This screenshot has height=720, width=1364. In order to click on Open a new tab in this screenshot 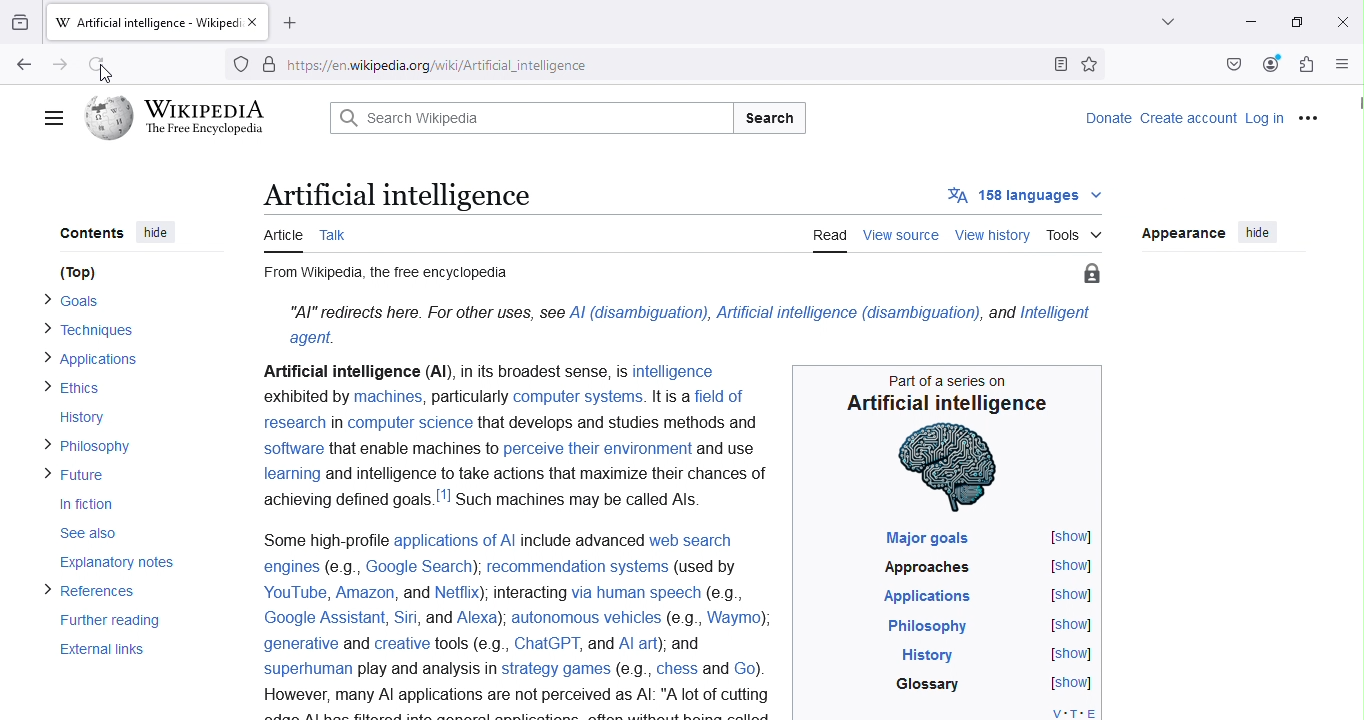, I will do `click(292, 27)`.